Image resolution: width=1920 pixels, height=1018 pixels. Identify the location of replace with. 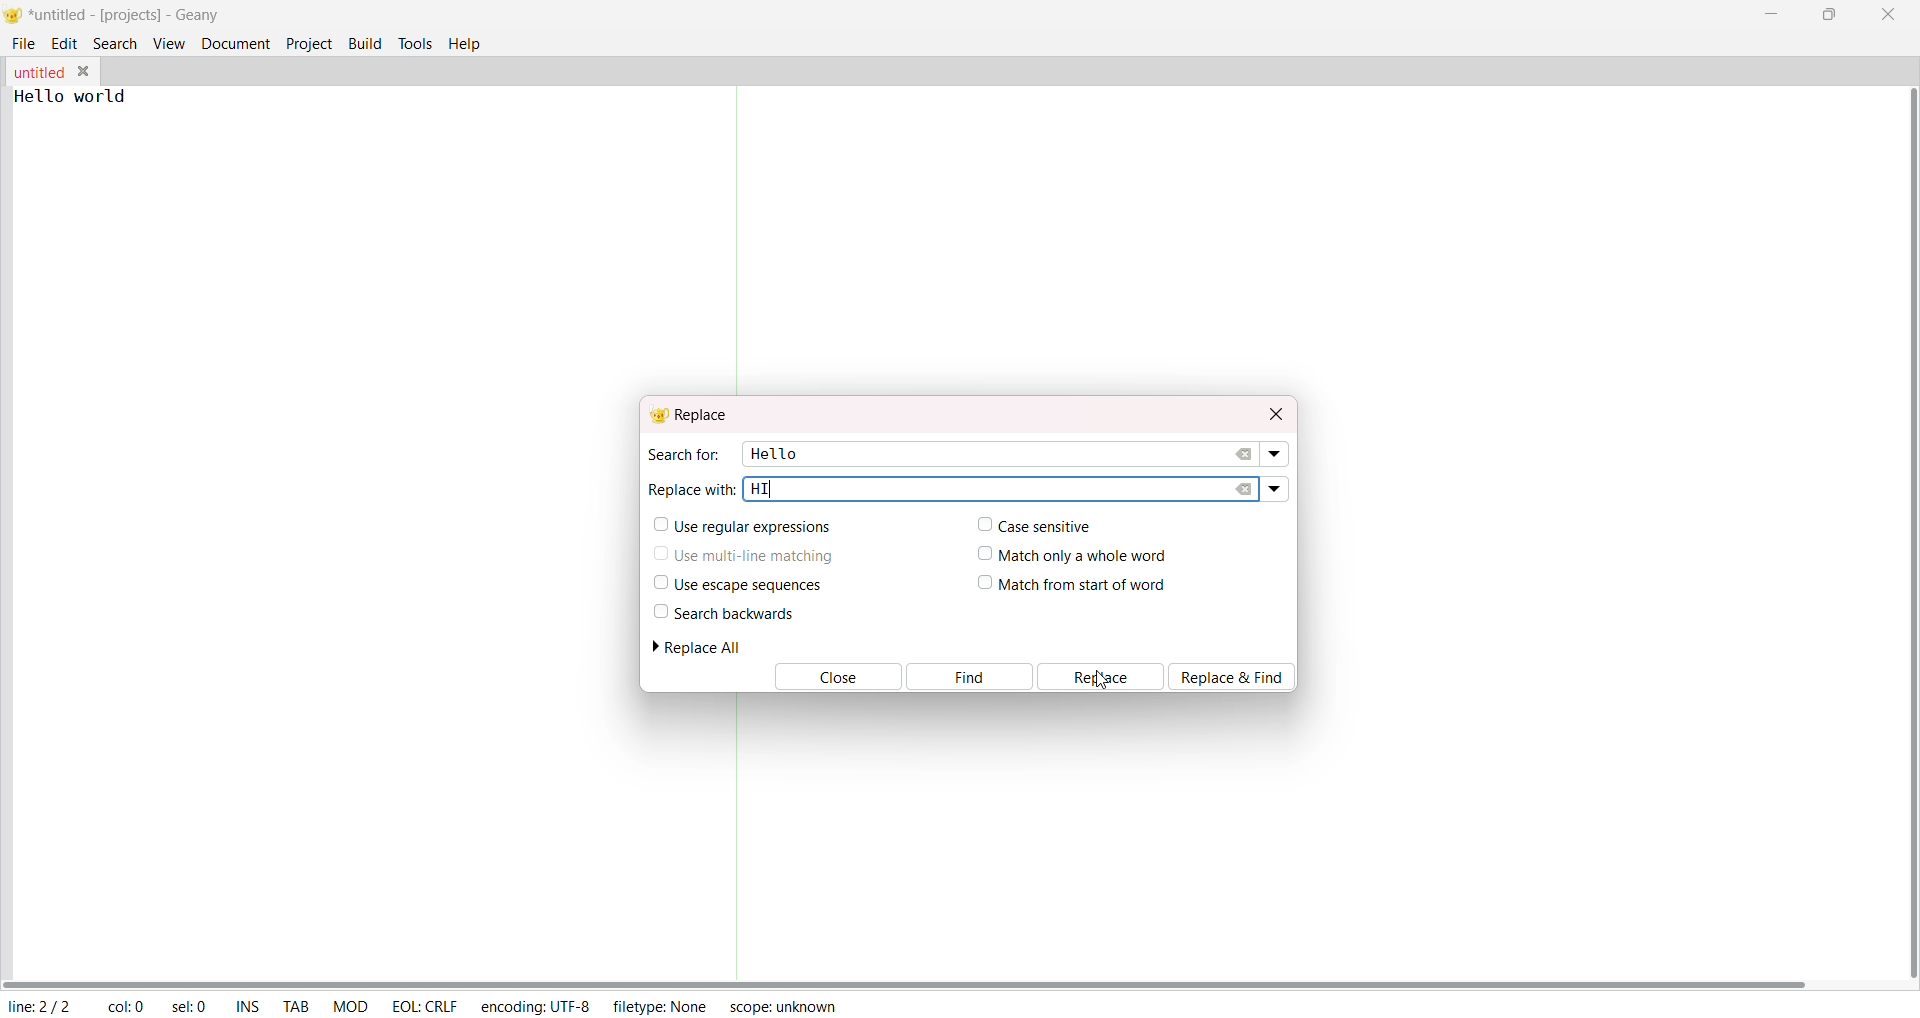
(692, 487).